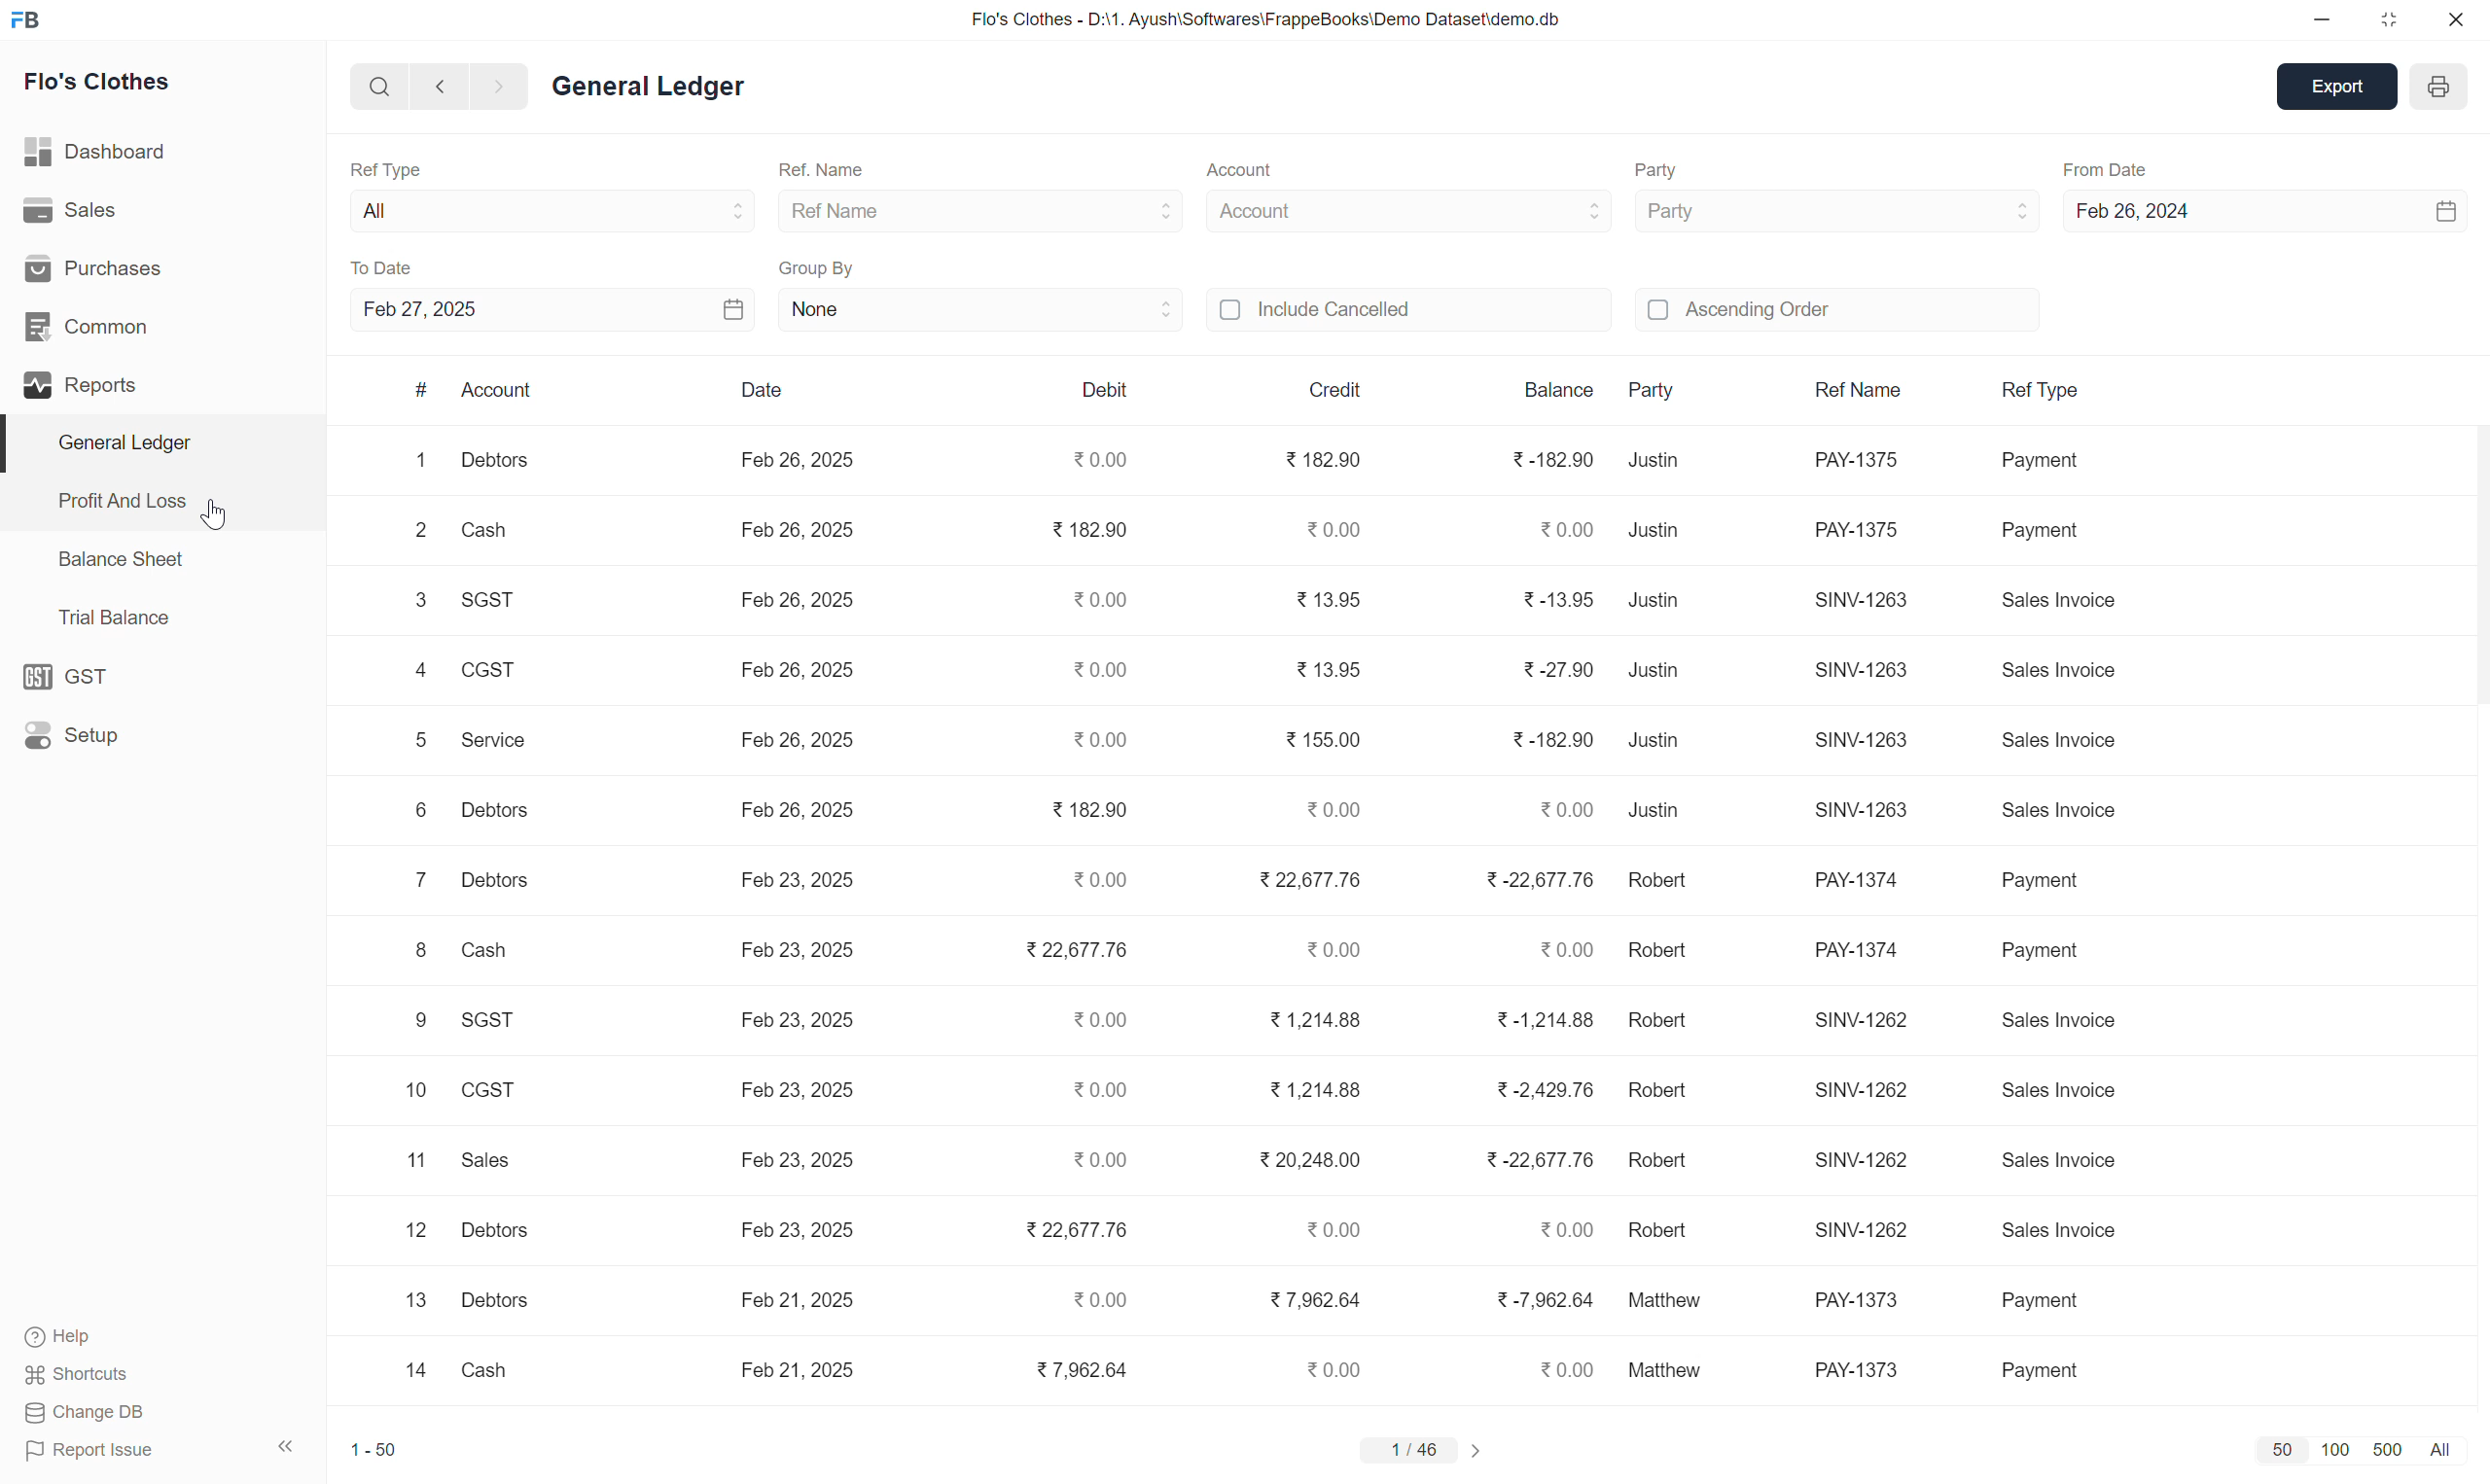 The width and height of the screenshot is (2490, 1484). Describe the element at coordinates (1553, 1370) in the screenshot. I see `₹0.00` at that location.